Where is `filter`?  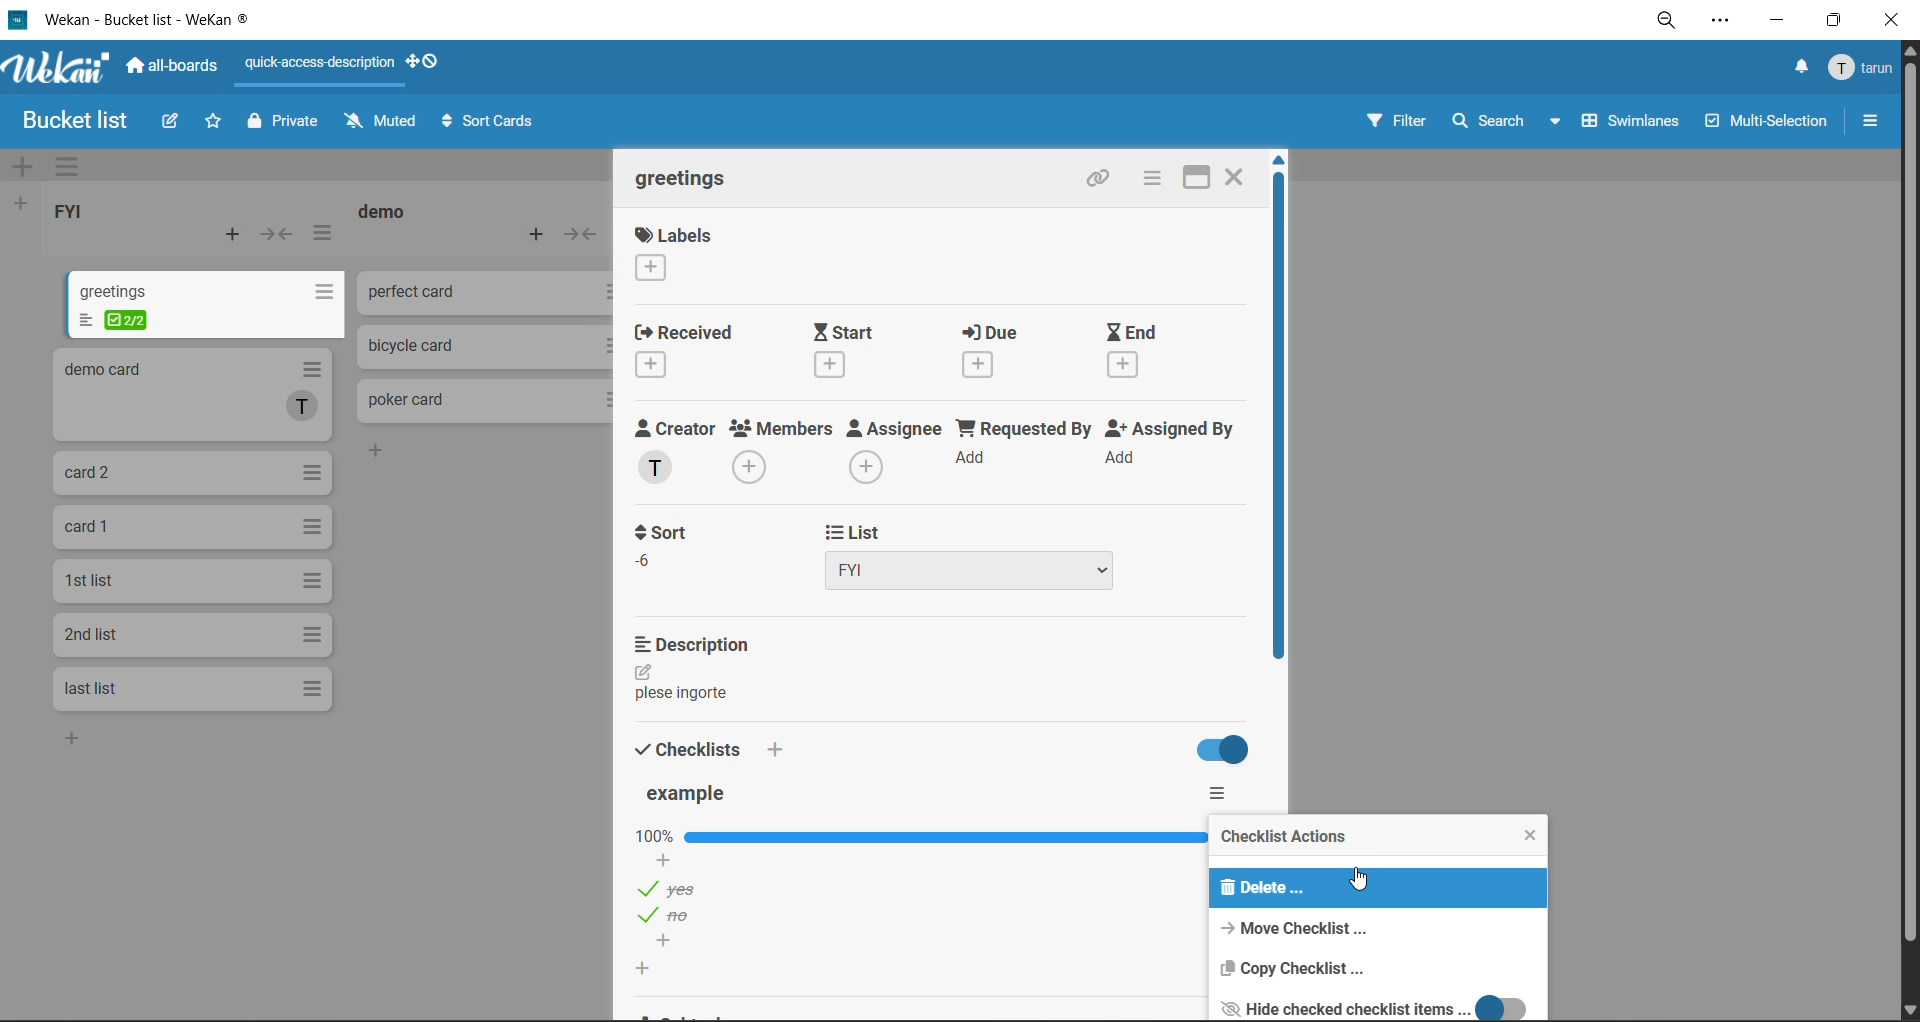
filter is located at coordinates (1399, 118).